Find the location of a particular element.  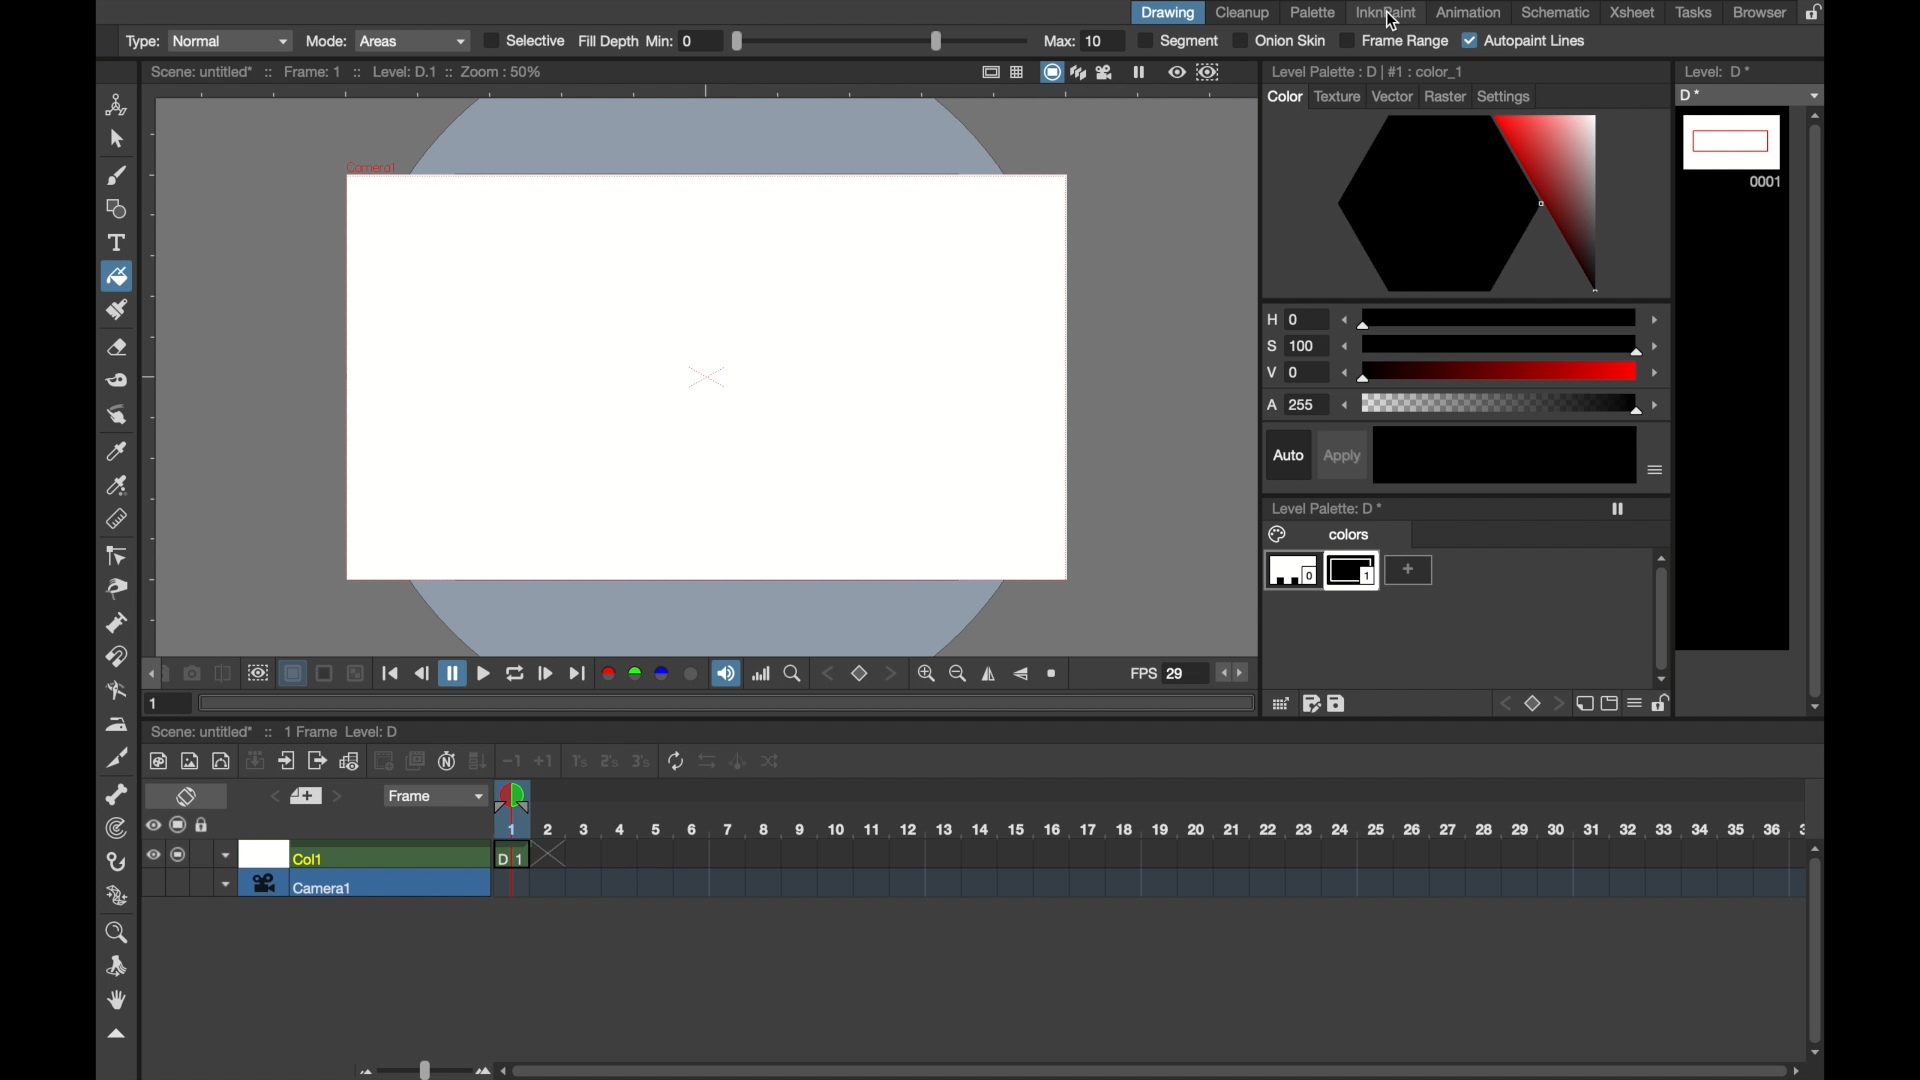

eraser tool is located at coordinates (118, 349).